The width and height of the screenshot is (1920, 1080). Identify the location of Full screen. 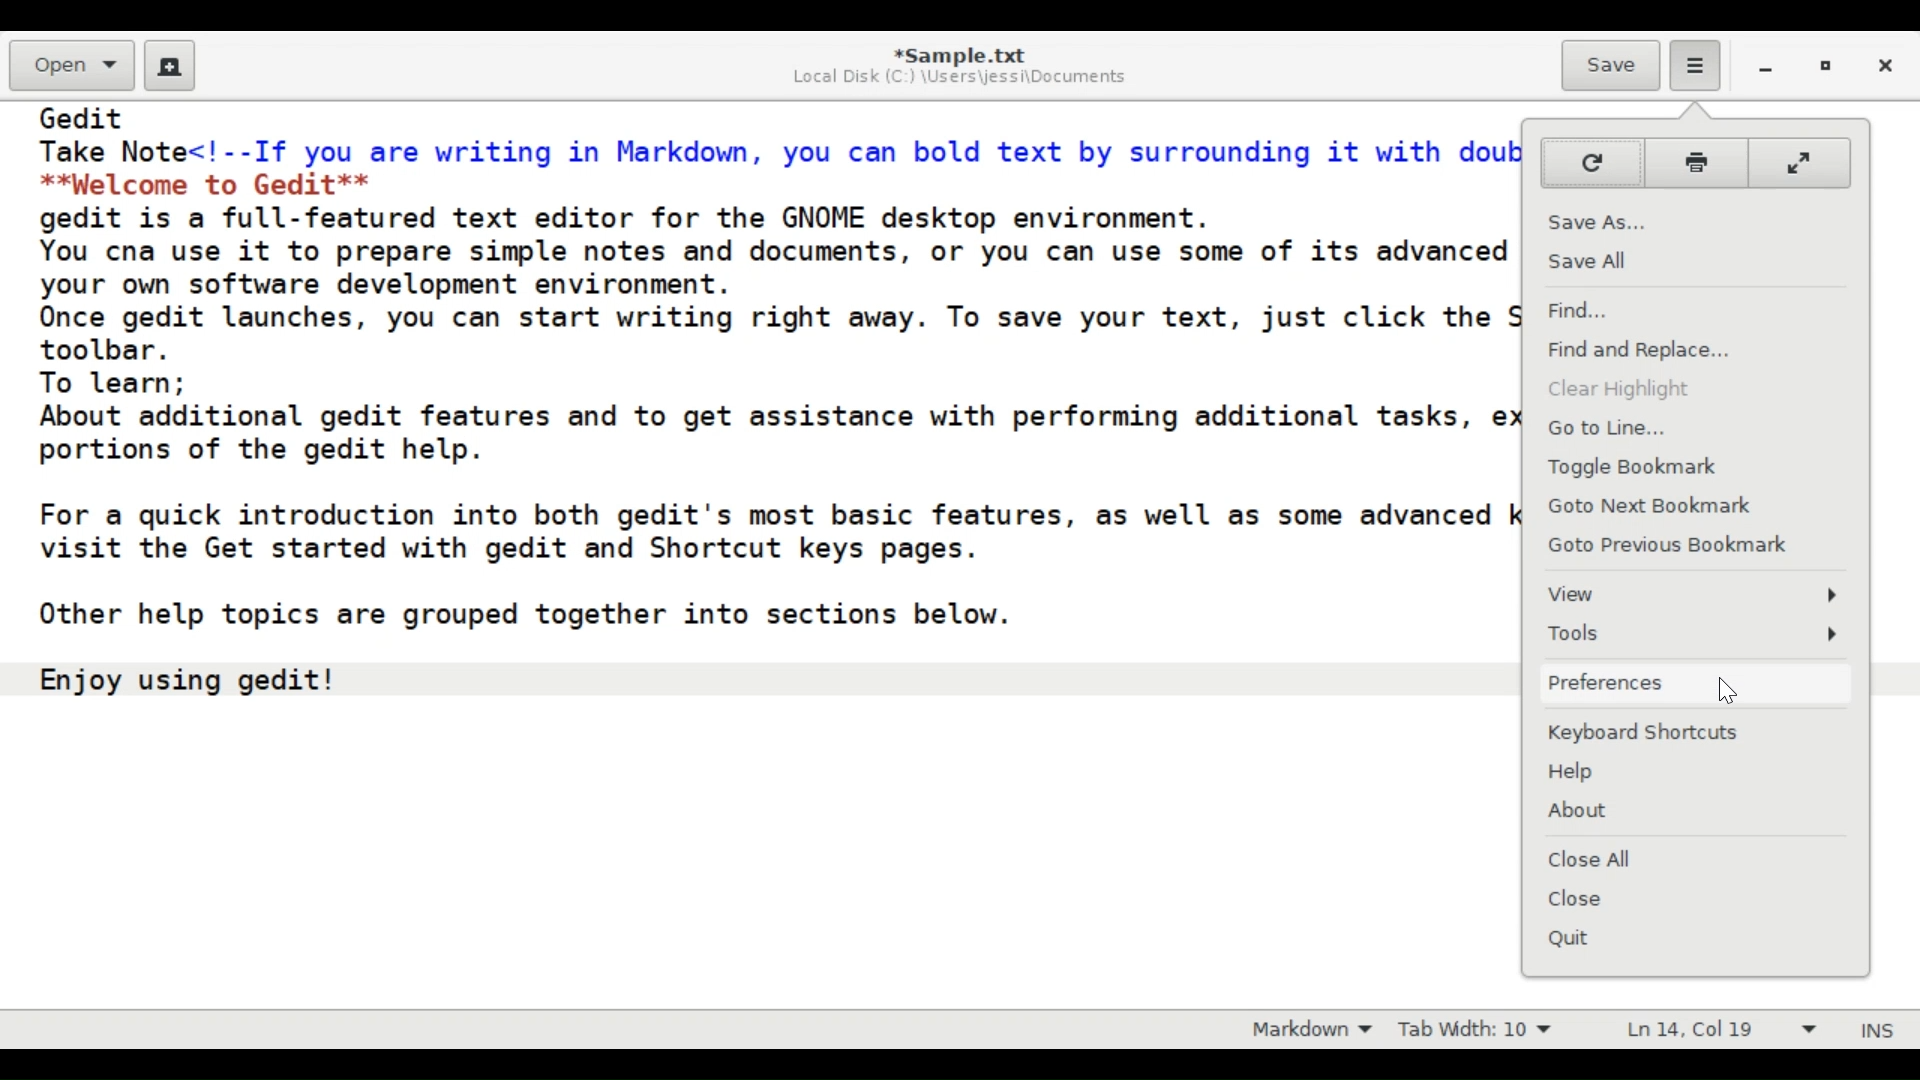
(1802, 162).